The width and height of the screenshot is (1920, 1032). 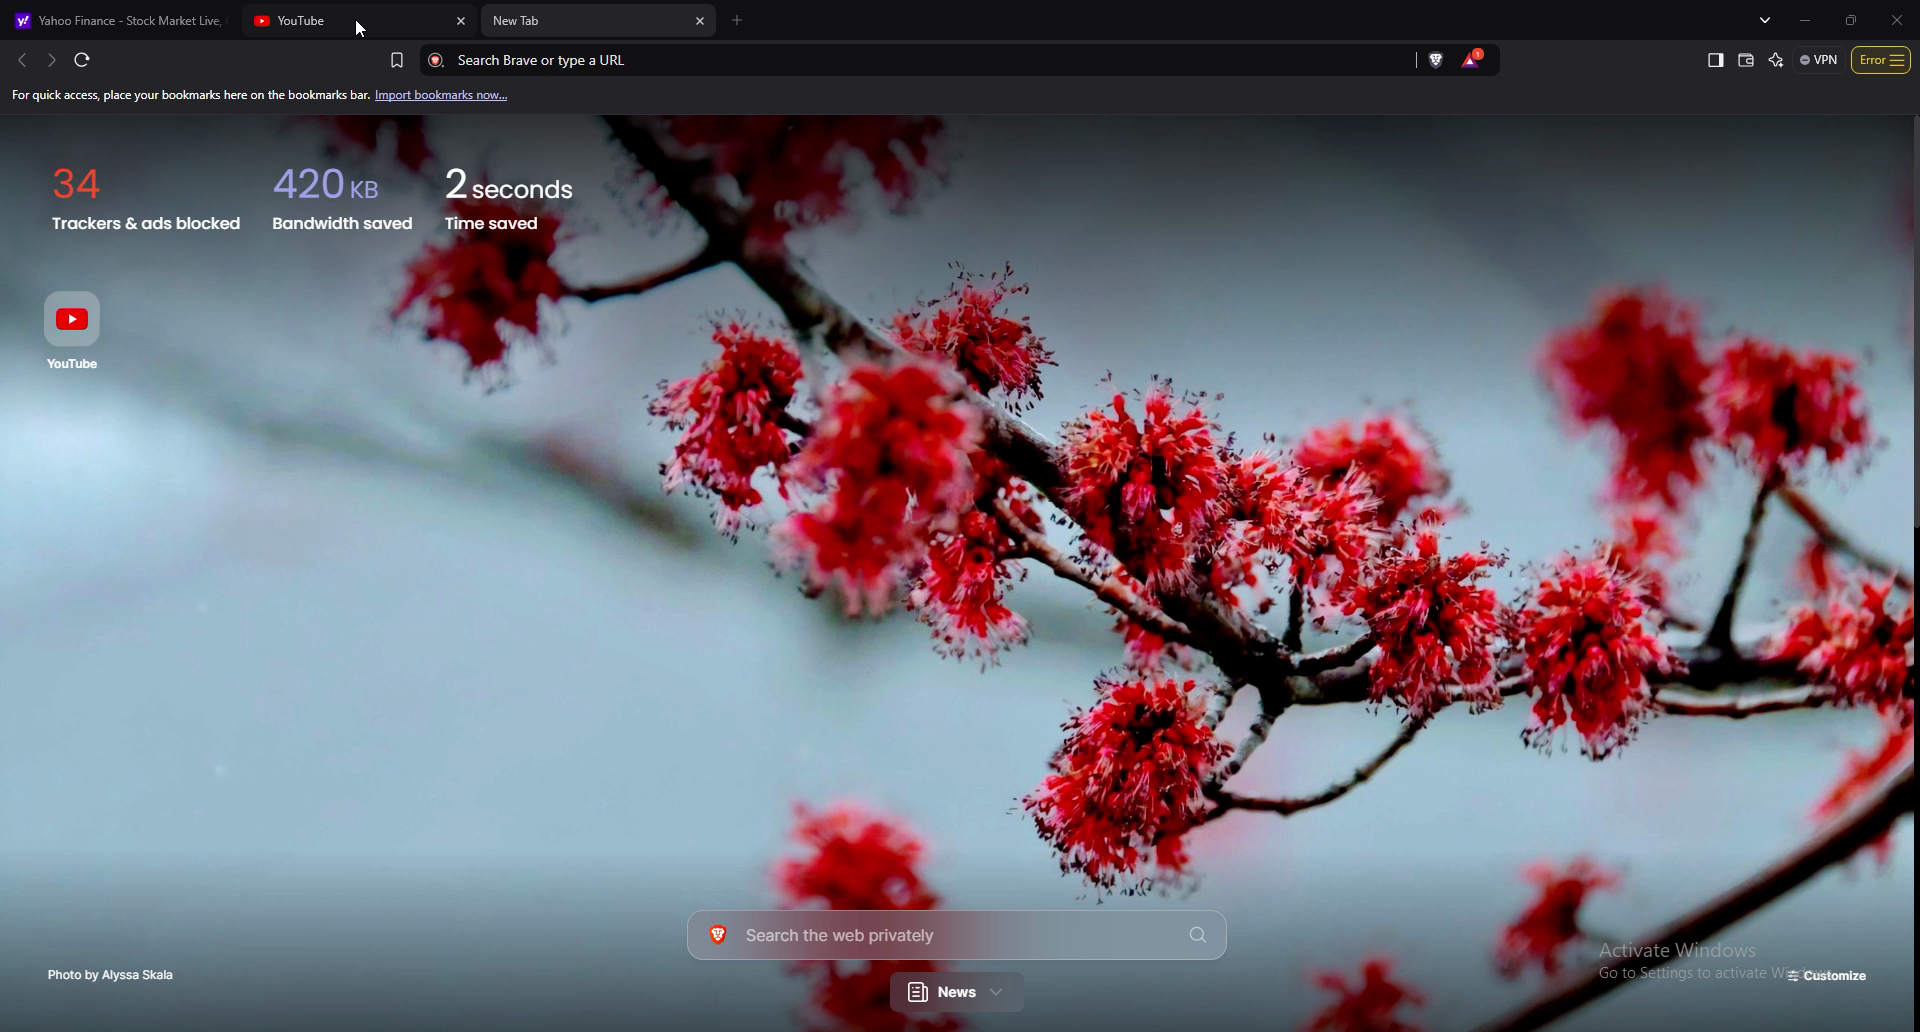 What do you see at coordinates (460, 21) in the screenshot?
I see `close tab` at bounding box center [460, 21].